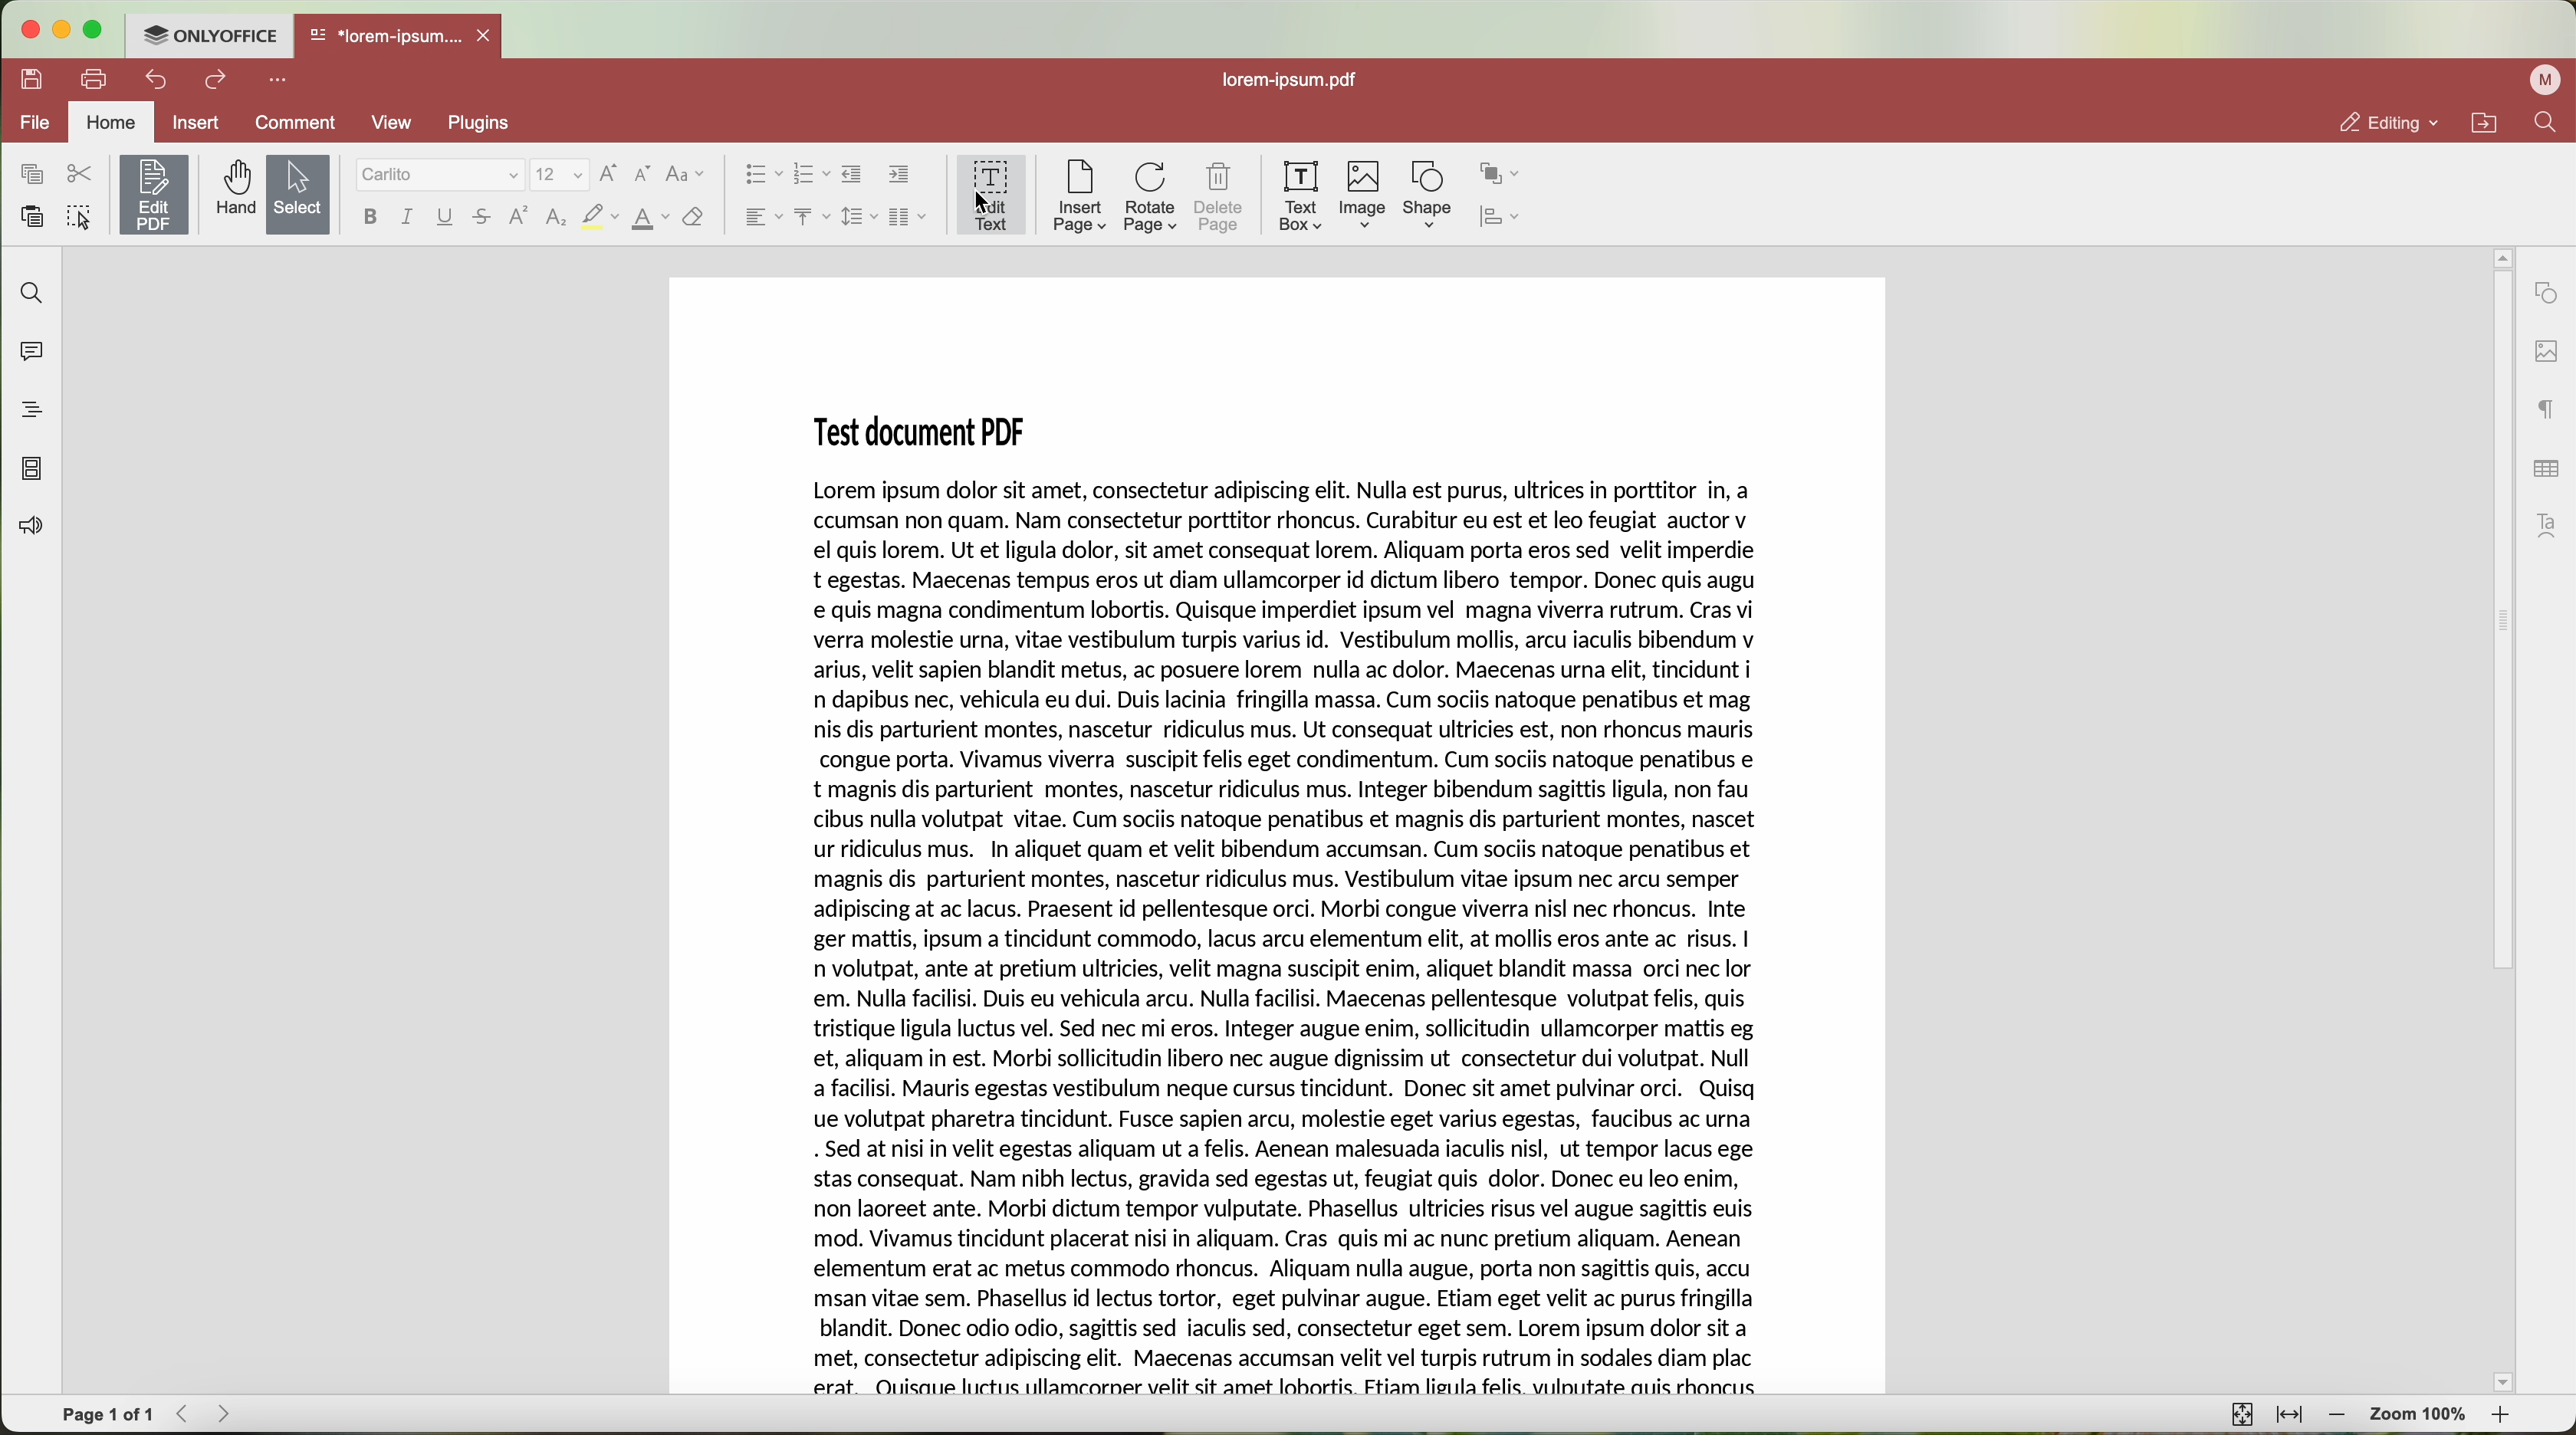 Image resolution: width=2576 pixels, height=1435 pixels. What do you see at coordinates (32, 350) in the screenshot?
I see `comments` at bounding box center [32, 350].